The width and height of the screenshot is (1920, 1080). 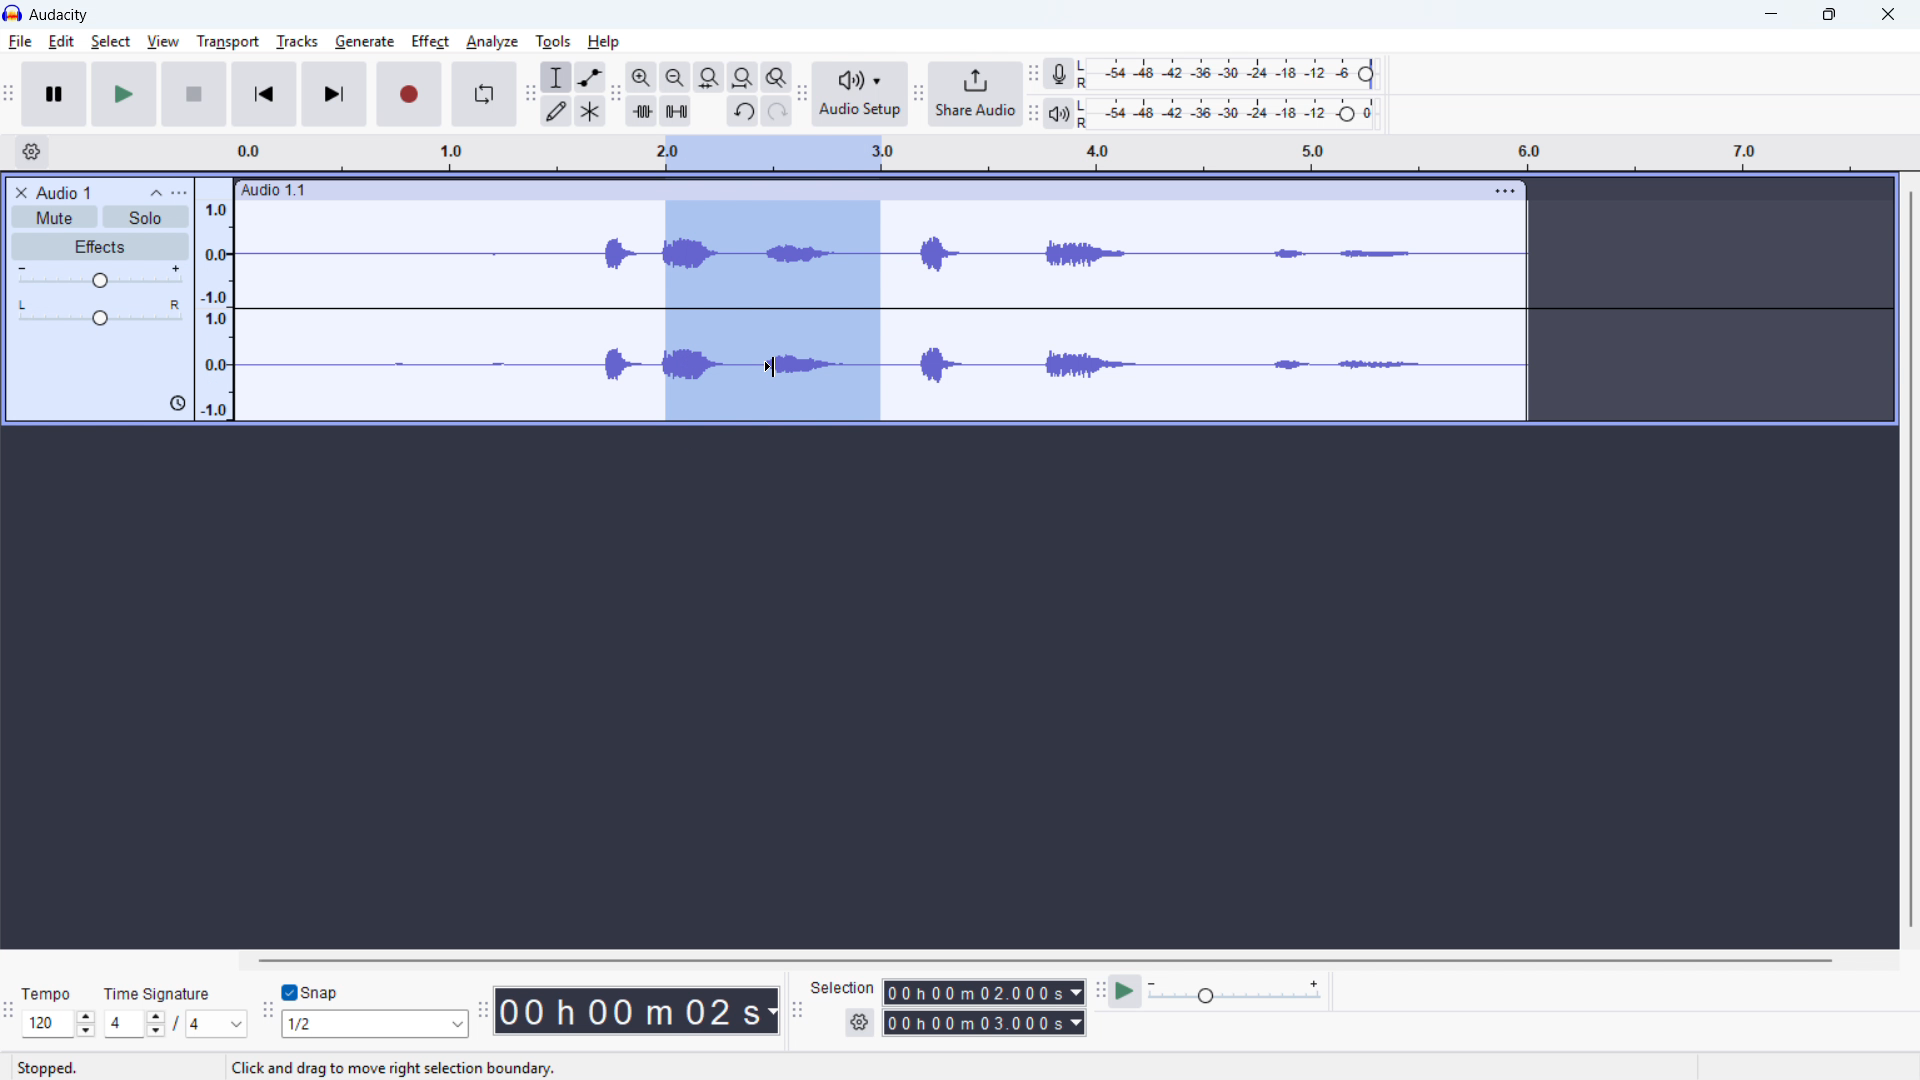 What do you see at coordinates (919, 95) in the screenshot?
I see `Share audio toolbar` at bounding box center [919, 95].